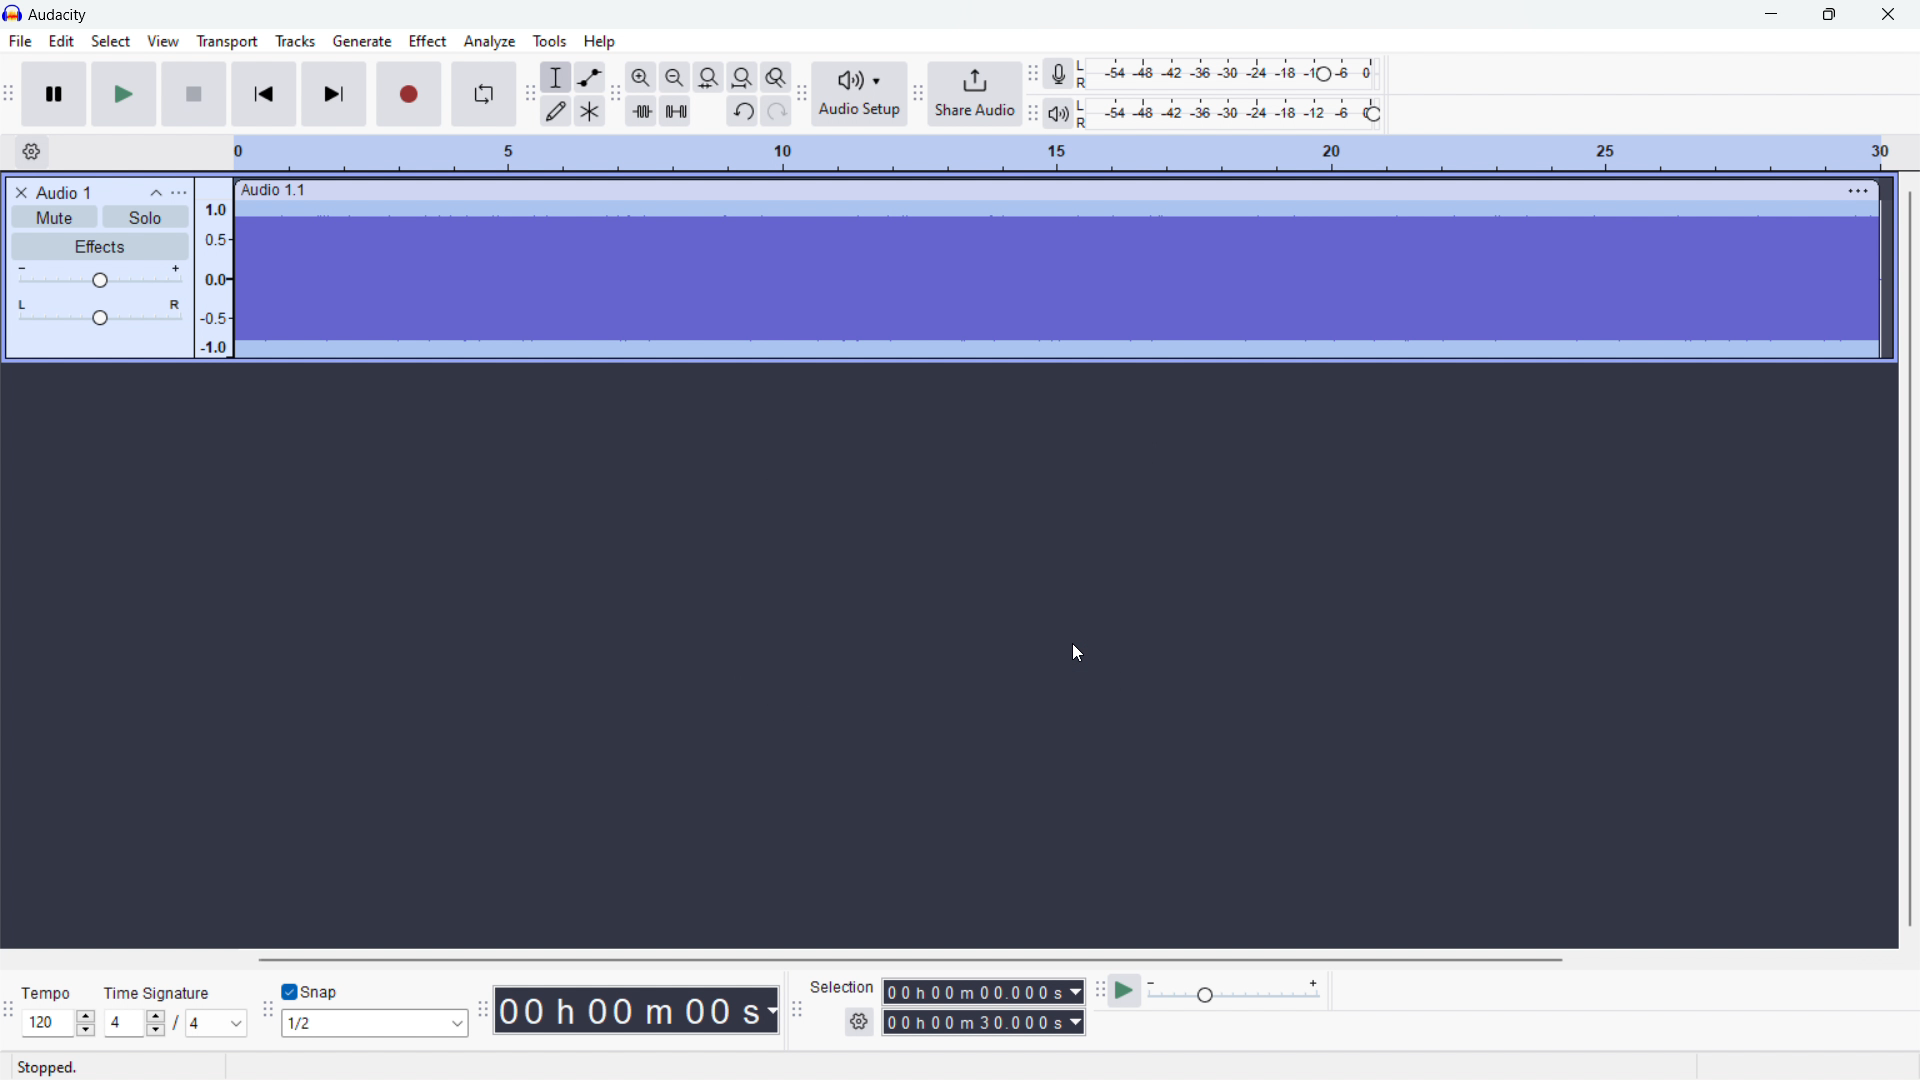 This screenshot has height=1080, width=1920. Describe the element at coordinates (100, 246) in the screenshot. I see `effects` at that location.